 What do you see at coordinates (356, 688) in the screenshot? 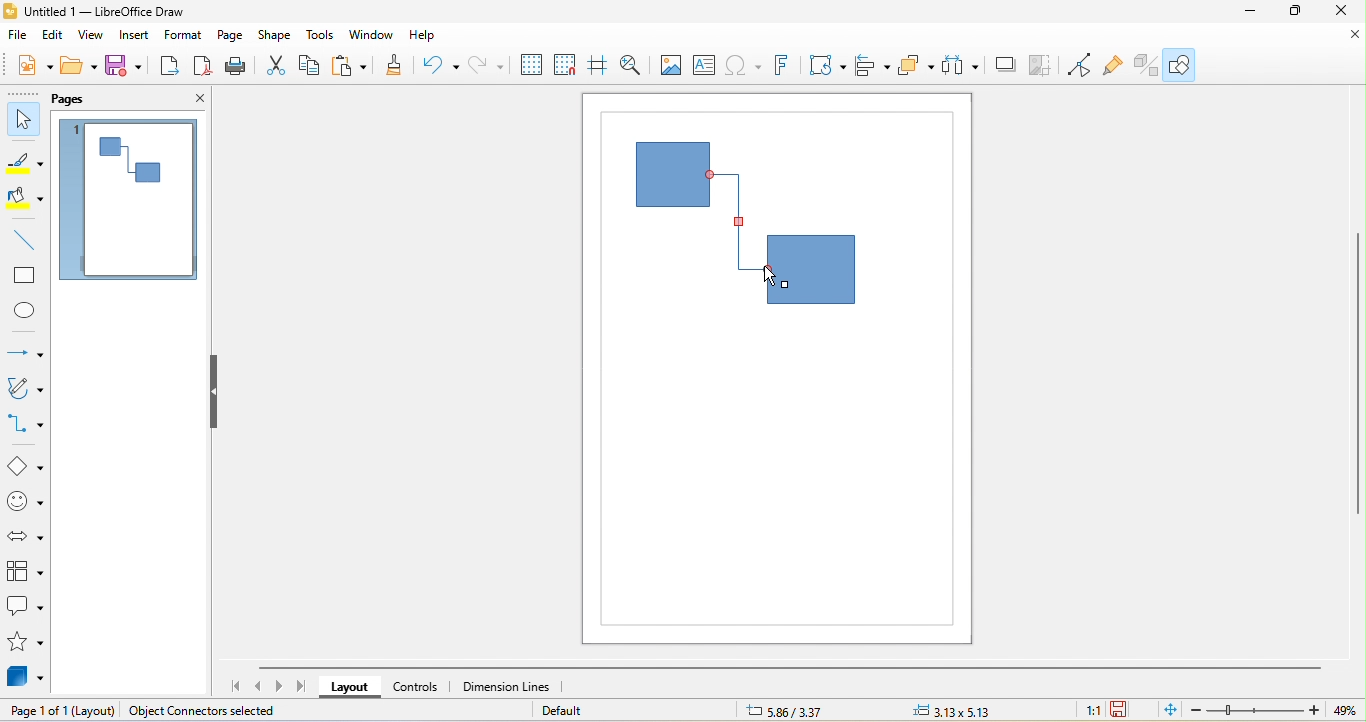
I see `layout` at bounding box center [356, 688].